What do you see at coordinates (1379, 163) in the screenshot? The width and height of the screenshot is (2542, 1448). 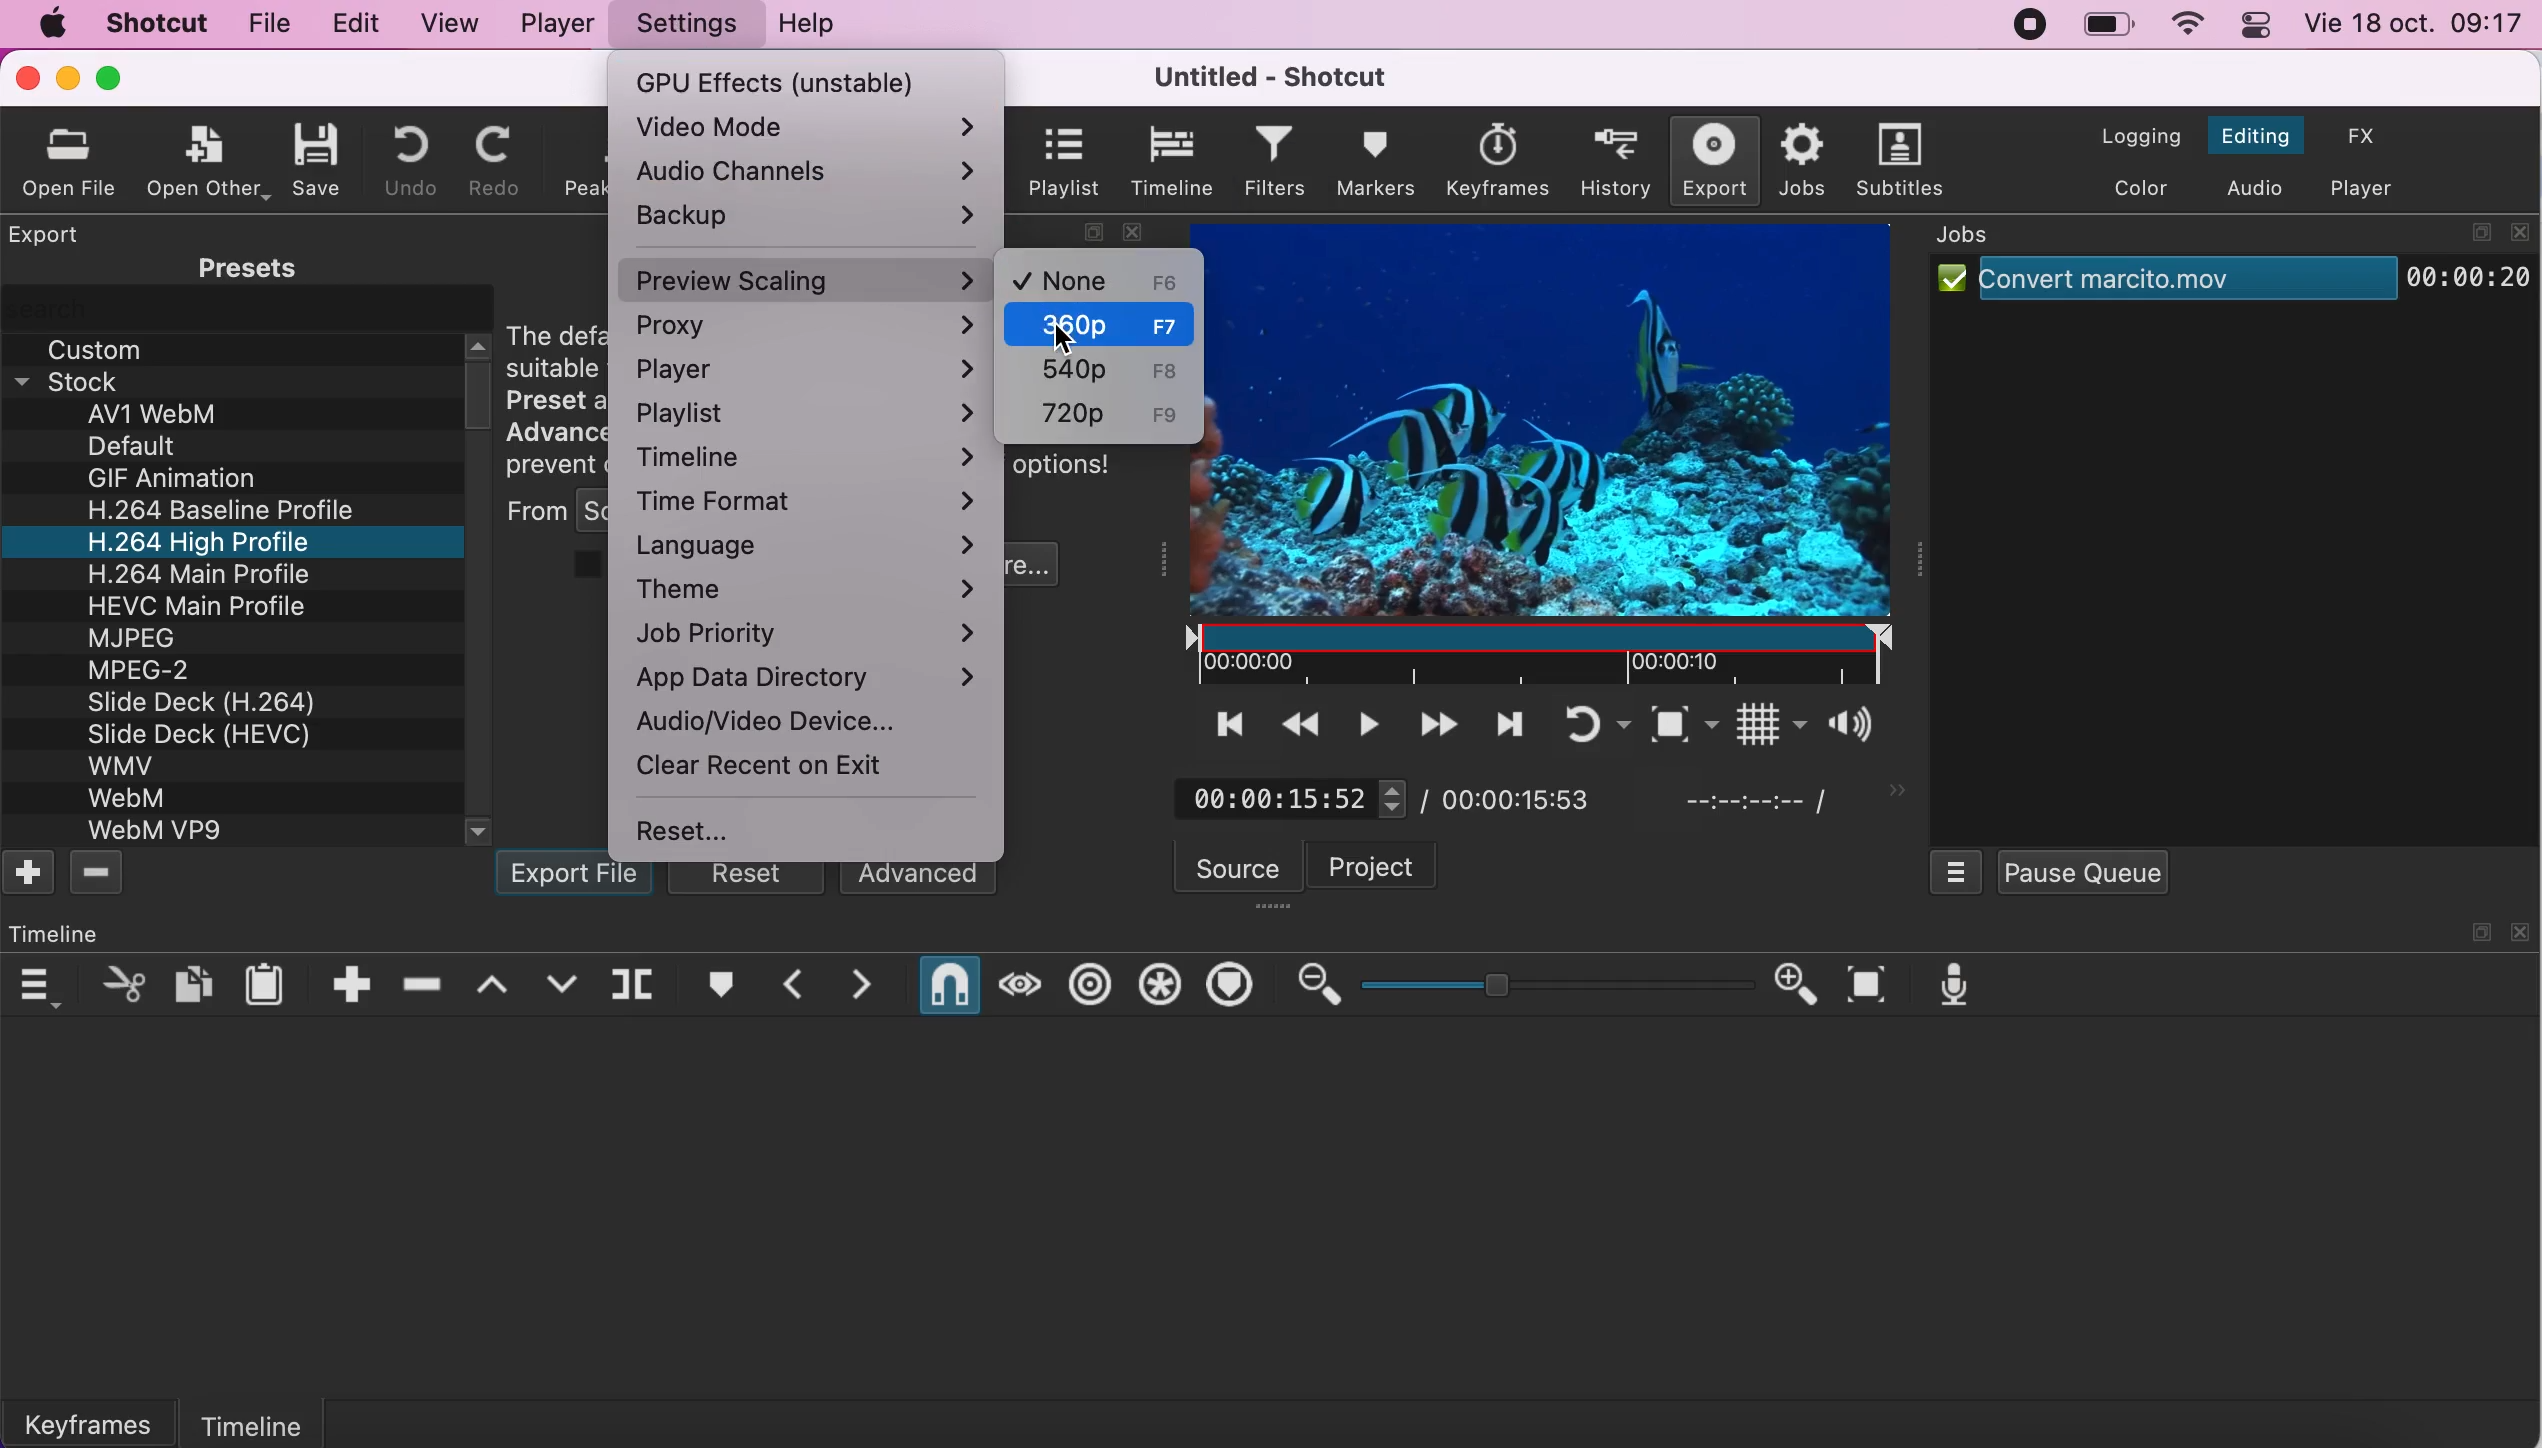 I see `markers` at bounding box center [1379, 163].